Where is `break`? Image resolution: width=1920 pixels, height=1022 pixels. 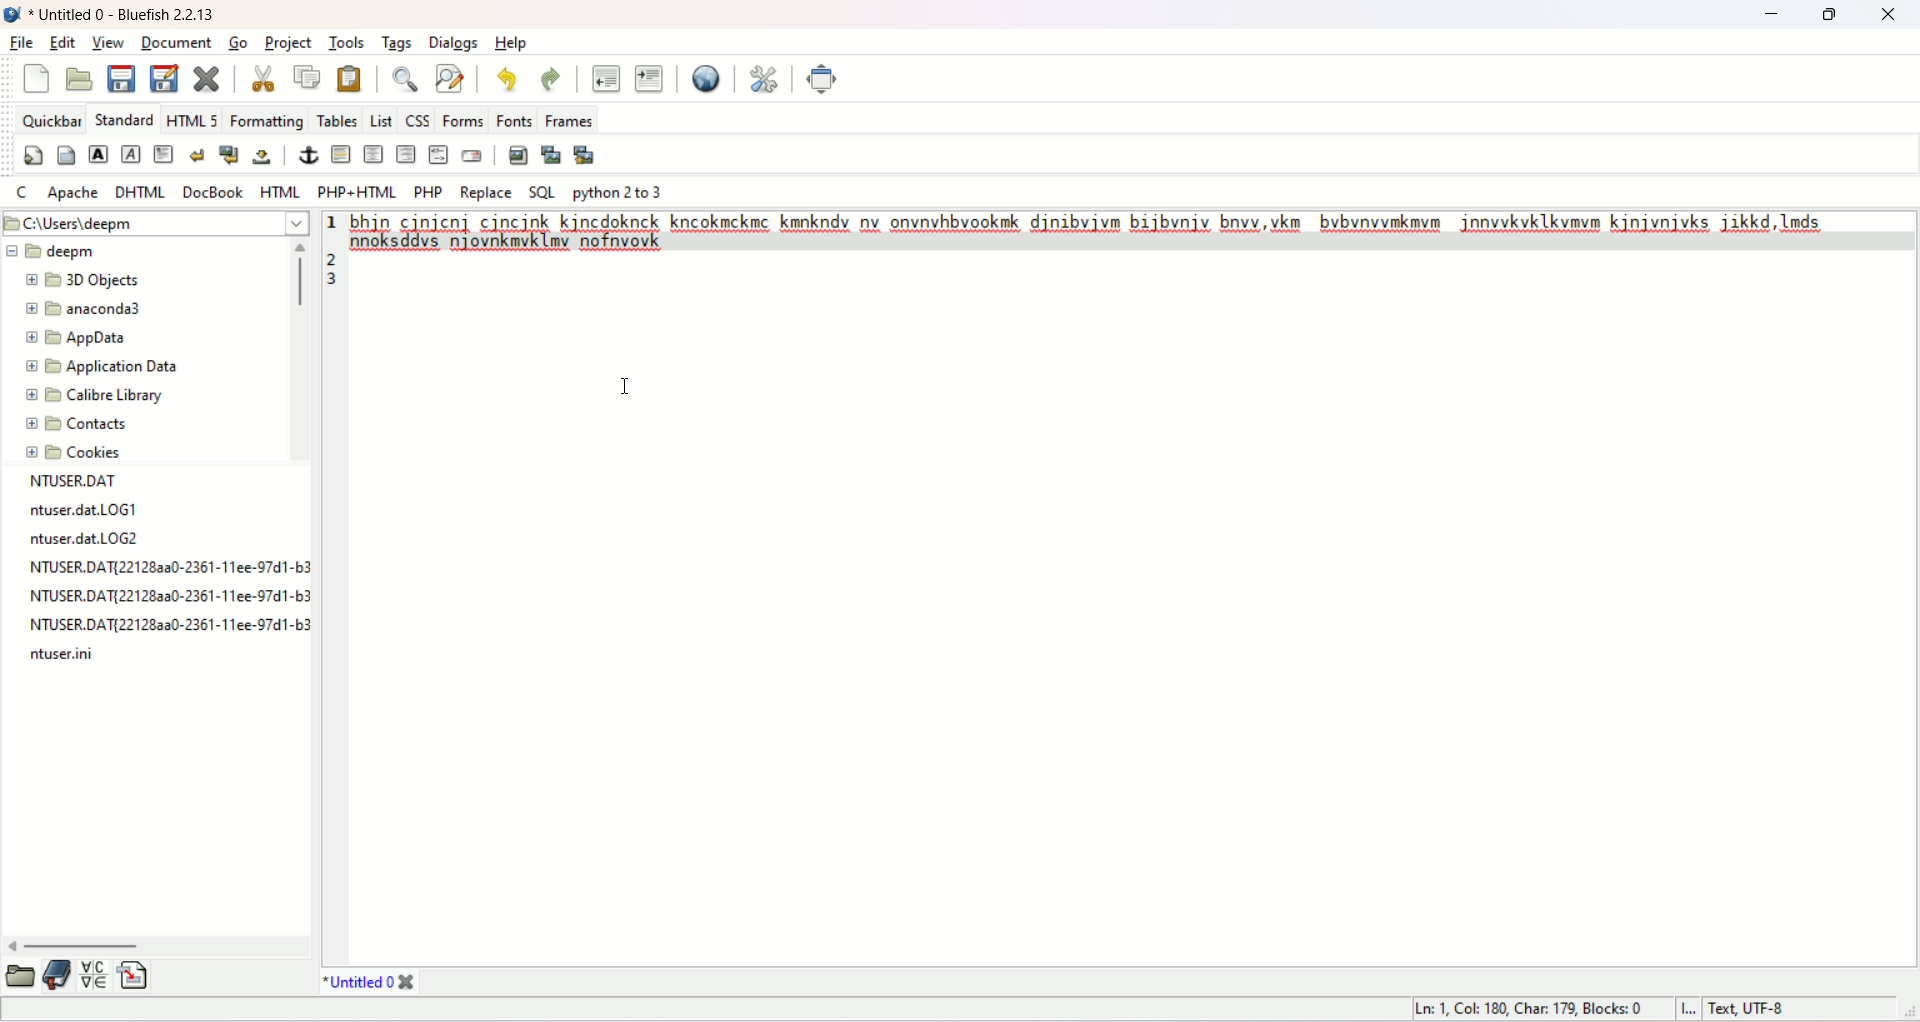
break is located at coordinates (201, 155).